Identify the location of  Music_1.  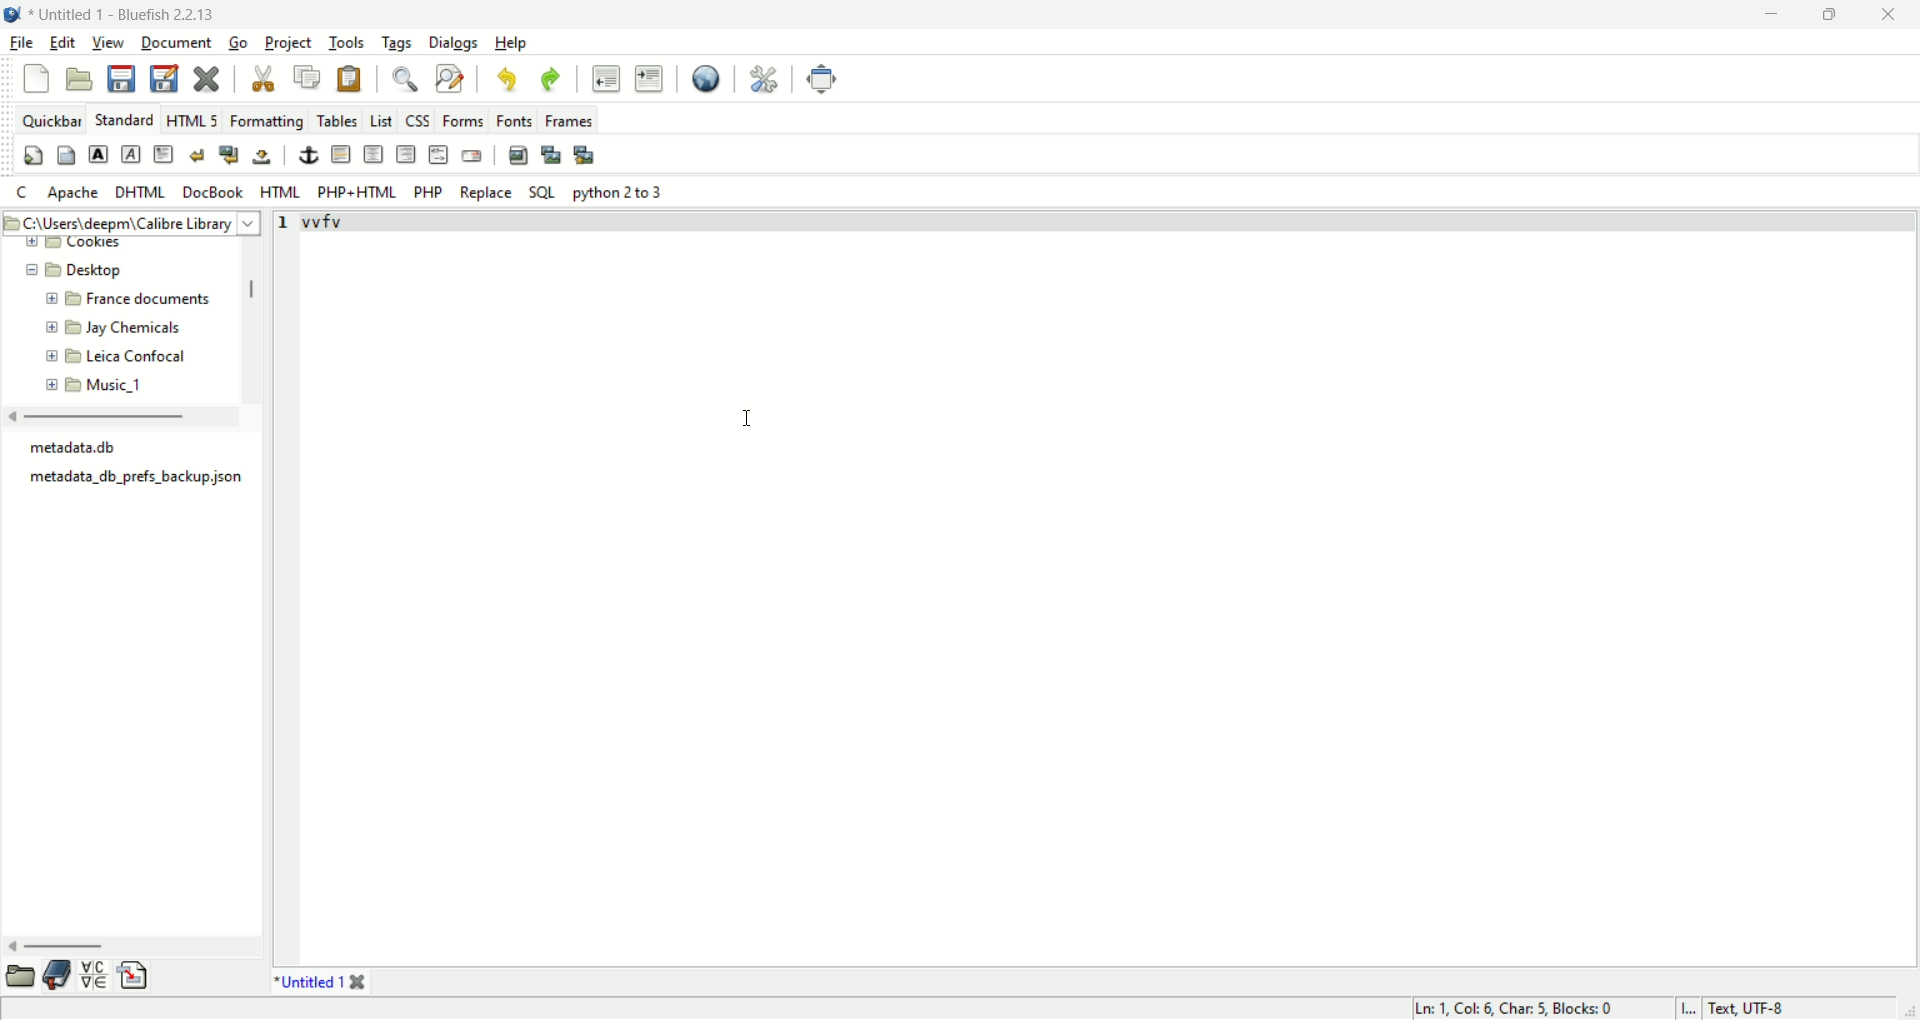
(115, 385).